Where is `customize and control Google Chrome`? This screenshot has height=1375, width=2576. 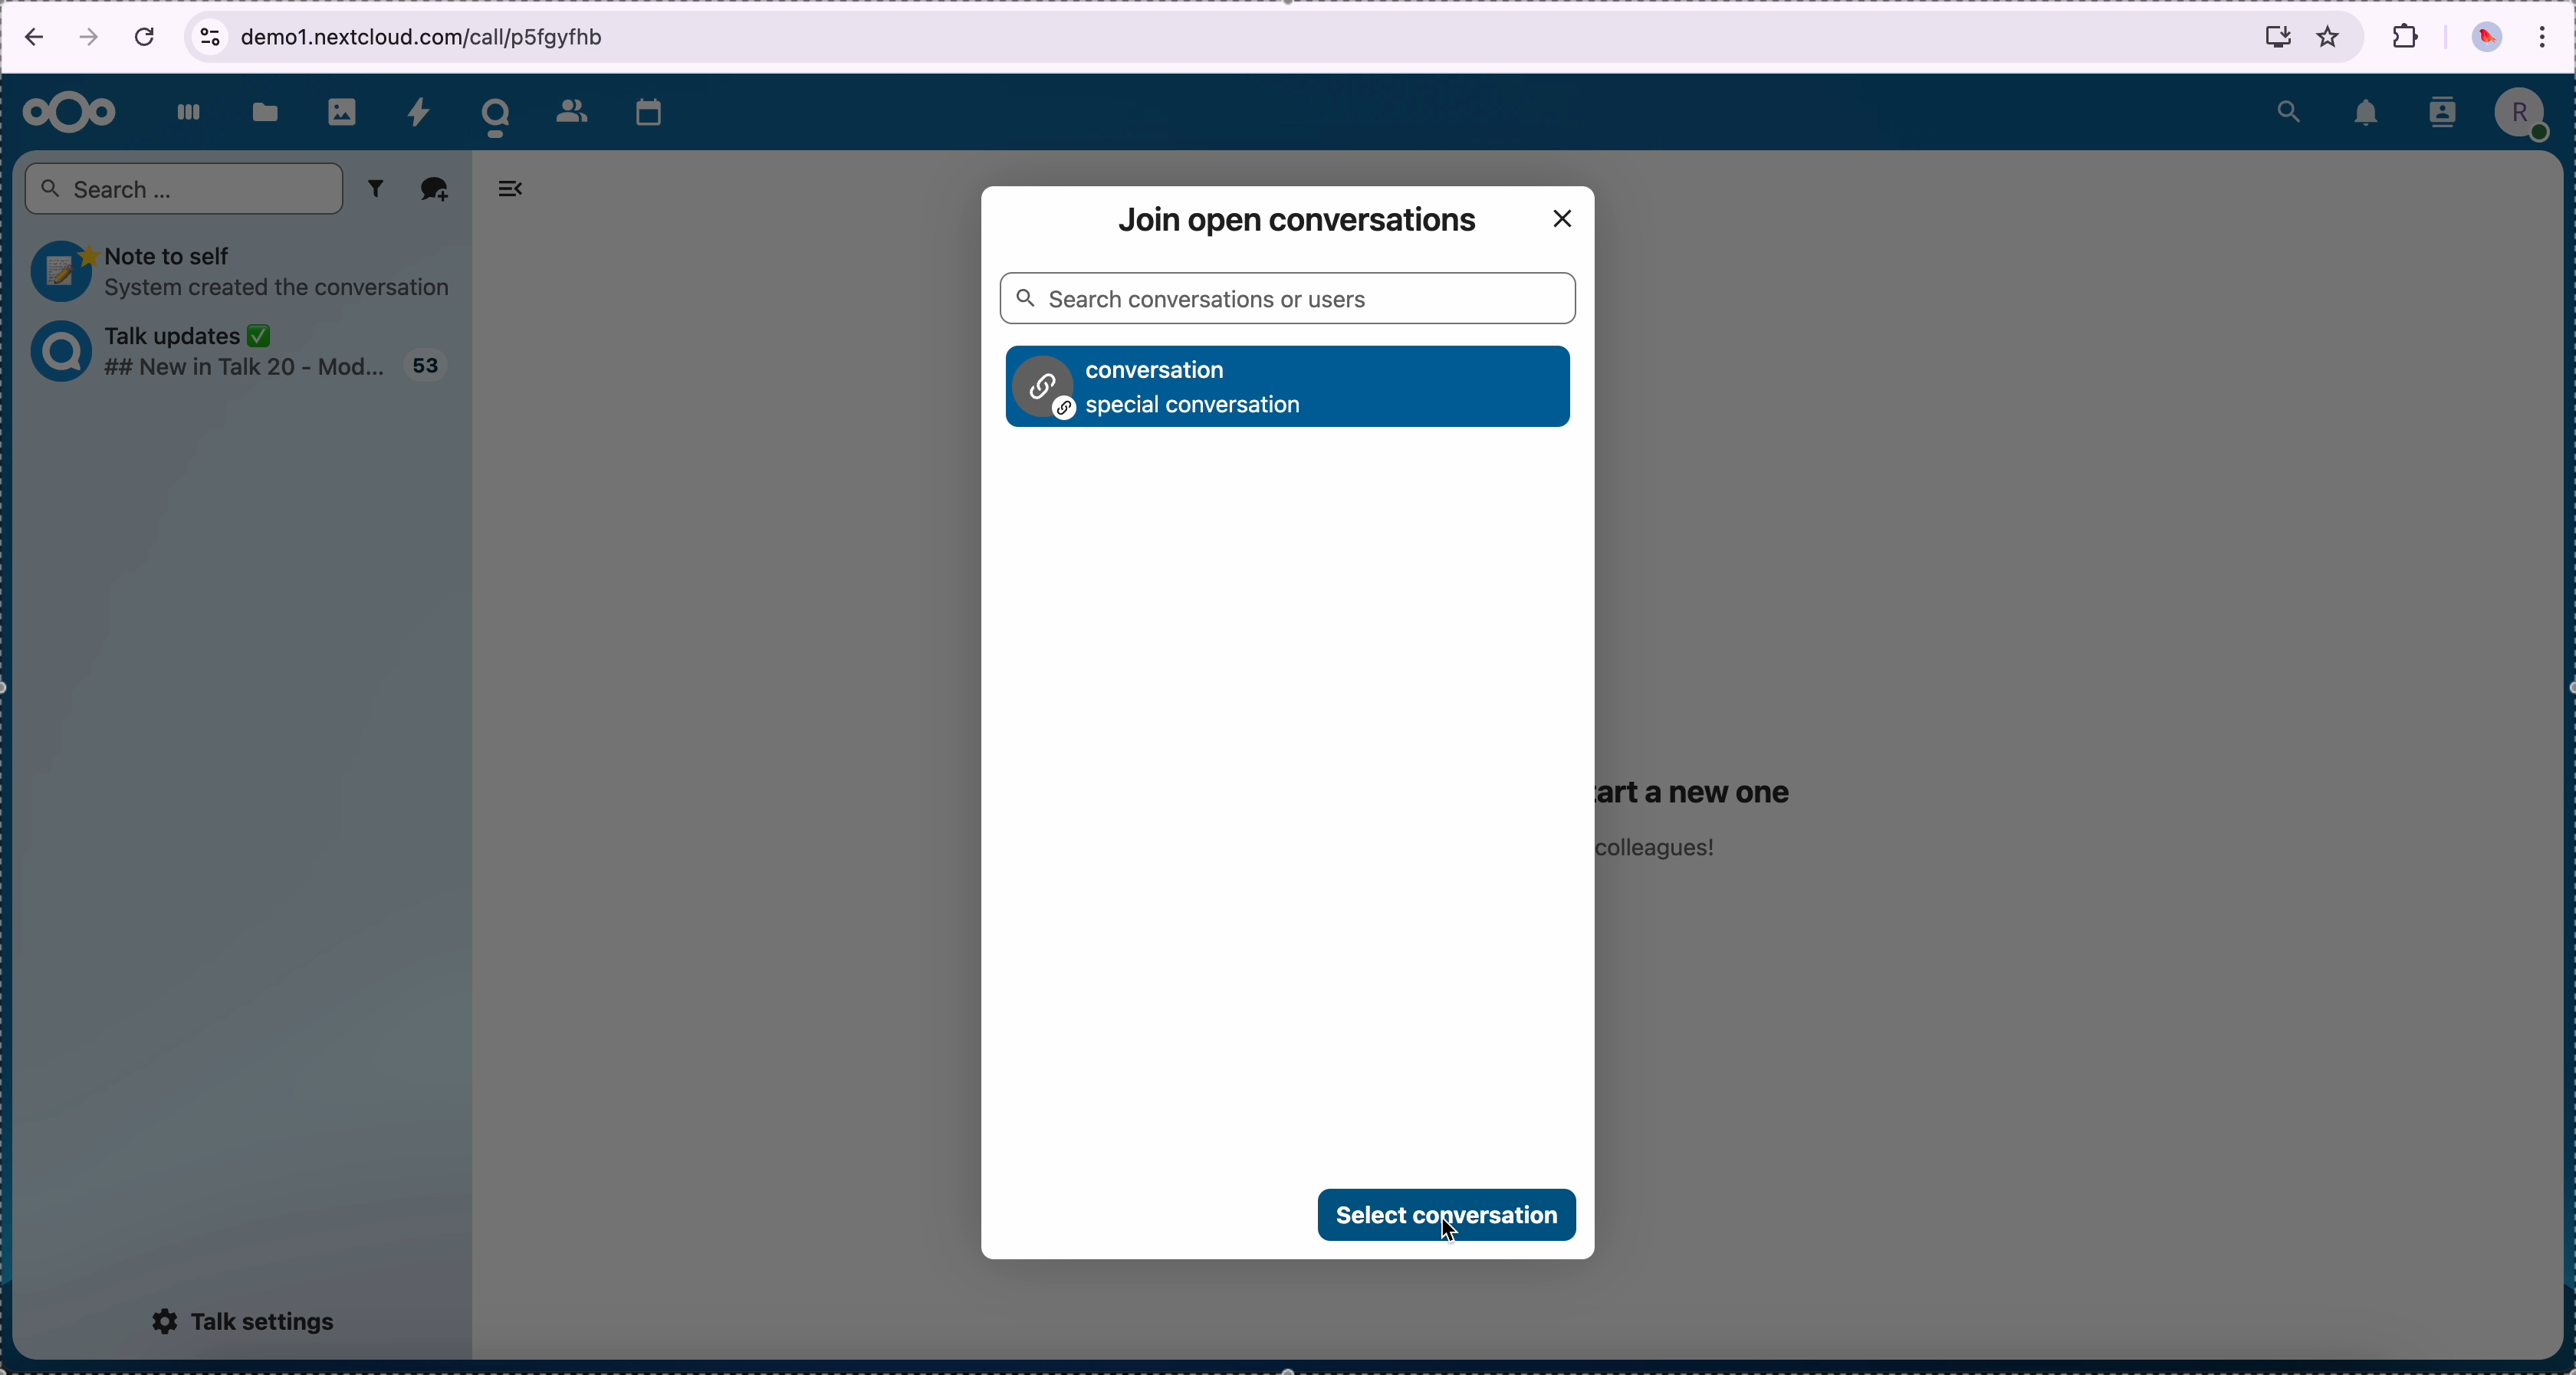 customize and control Google Chrome is located at coordinates (2544, 42).